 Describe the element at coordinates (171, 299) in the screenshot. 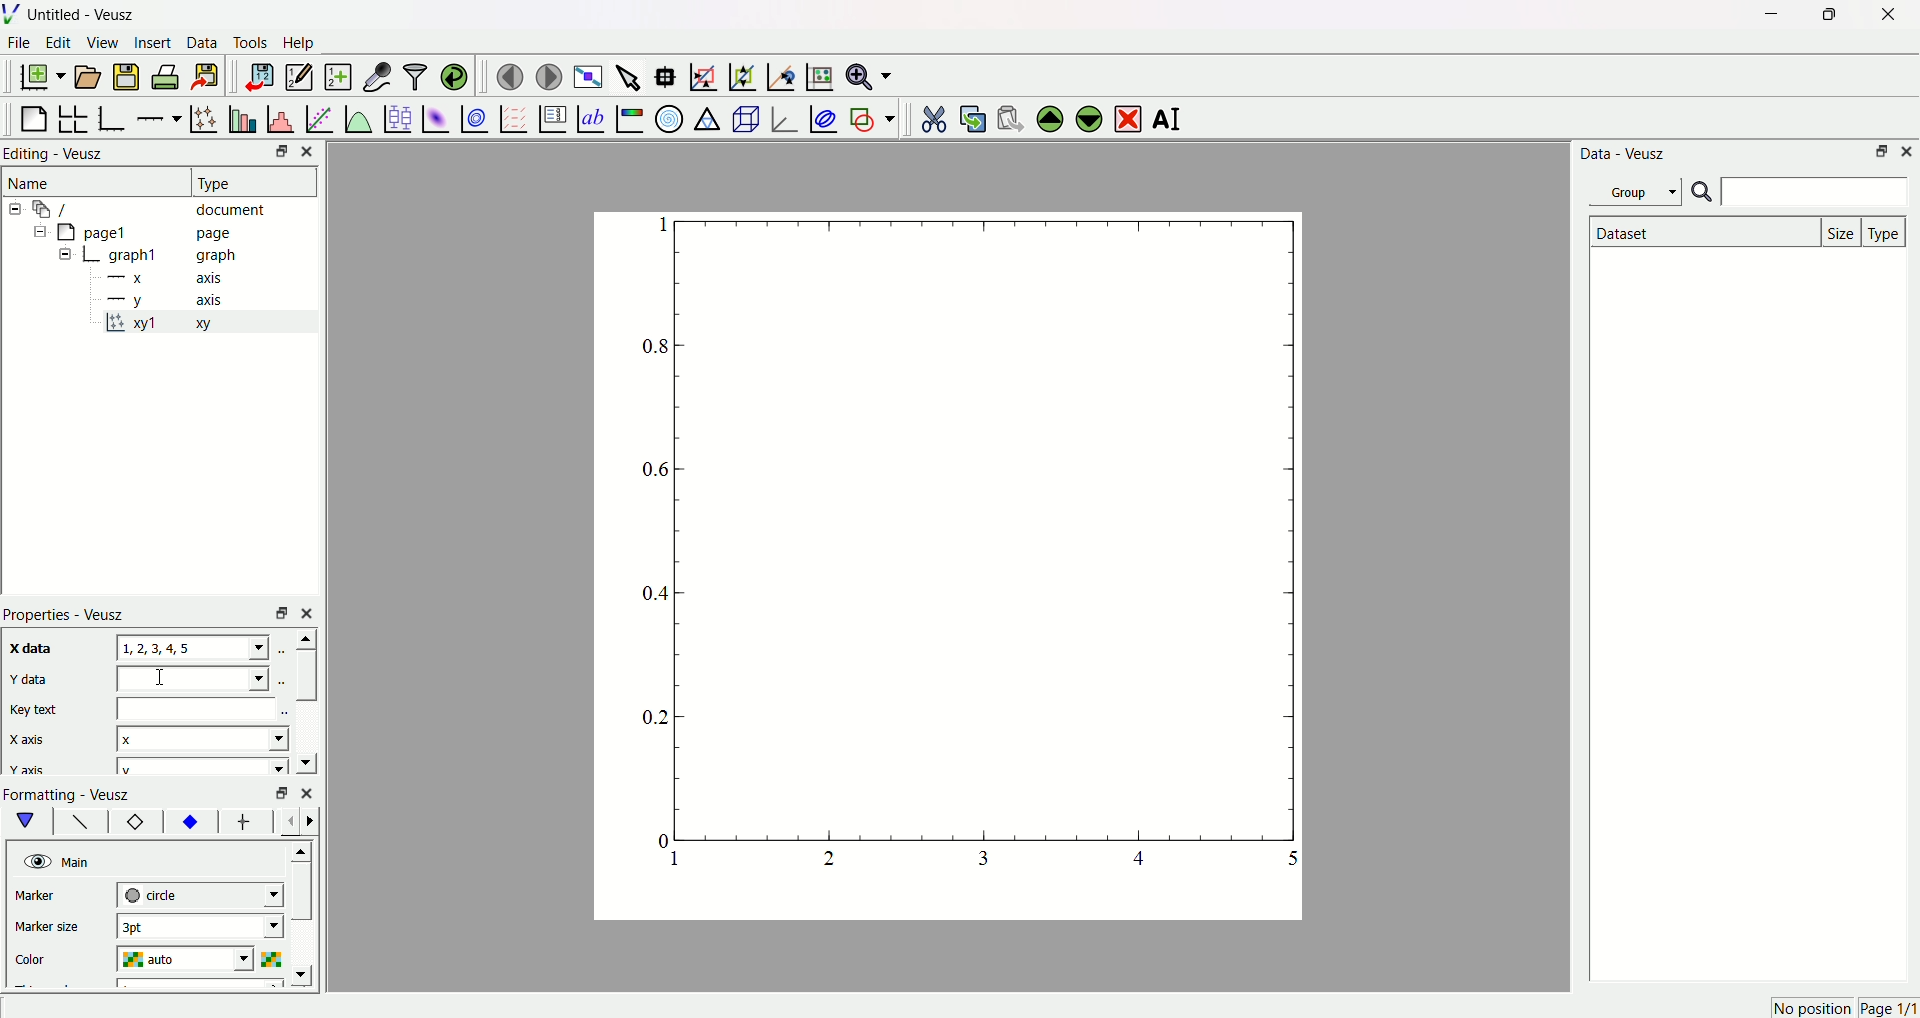

I see `y axis` at that location.